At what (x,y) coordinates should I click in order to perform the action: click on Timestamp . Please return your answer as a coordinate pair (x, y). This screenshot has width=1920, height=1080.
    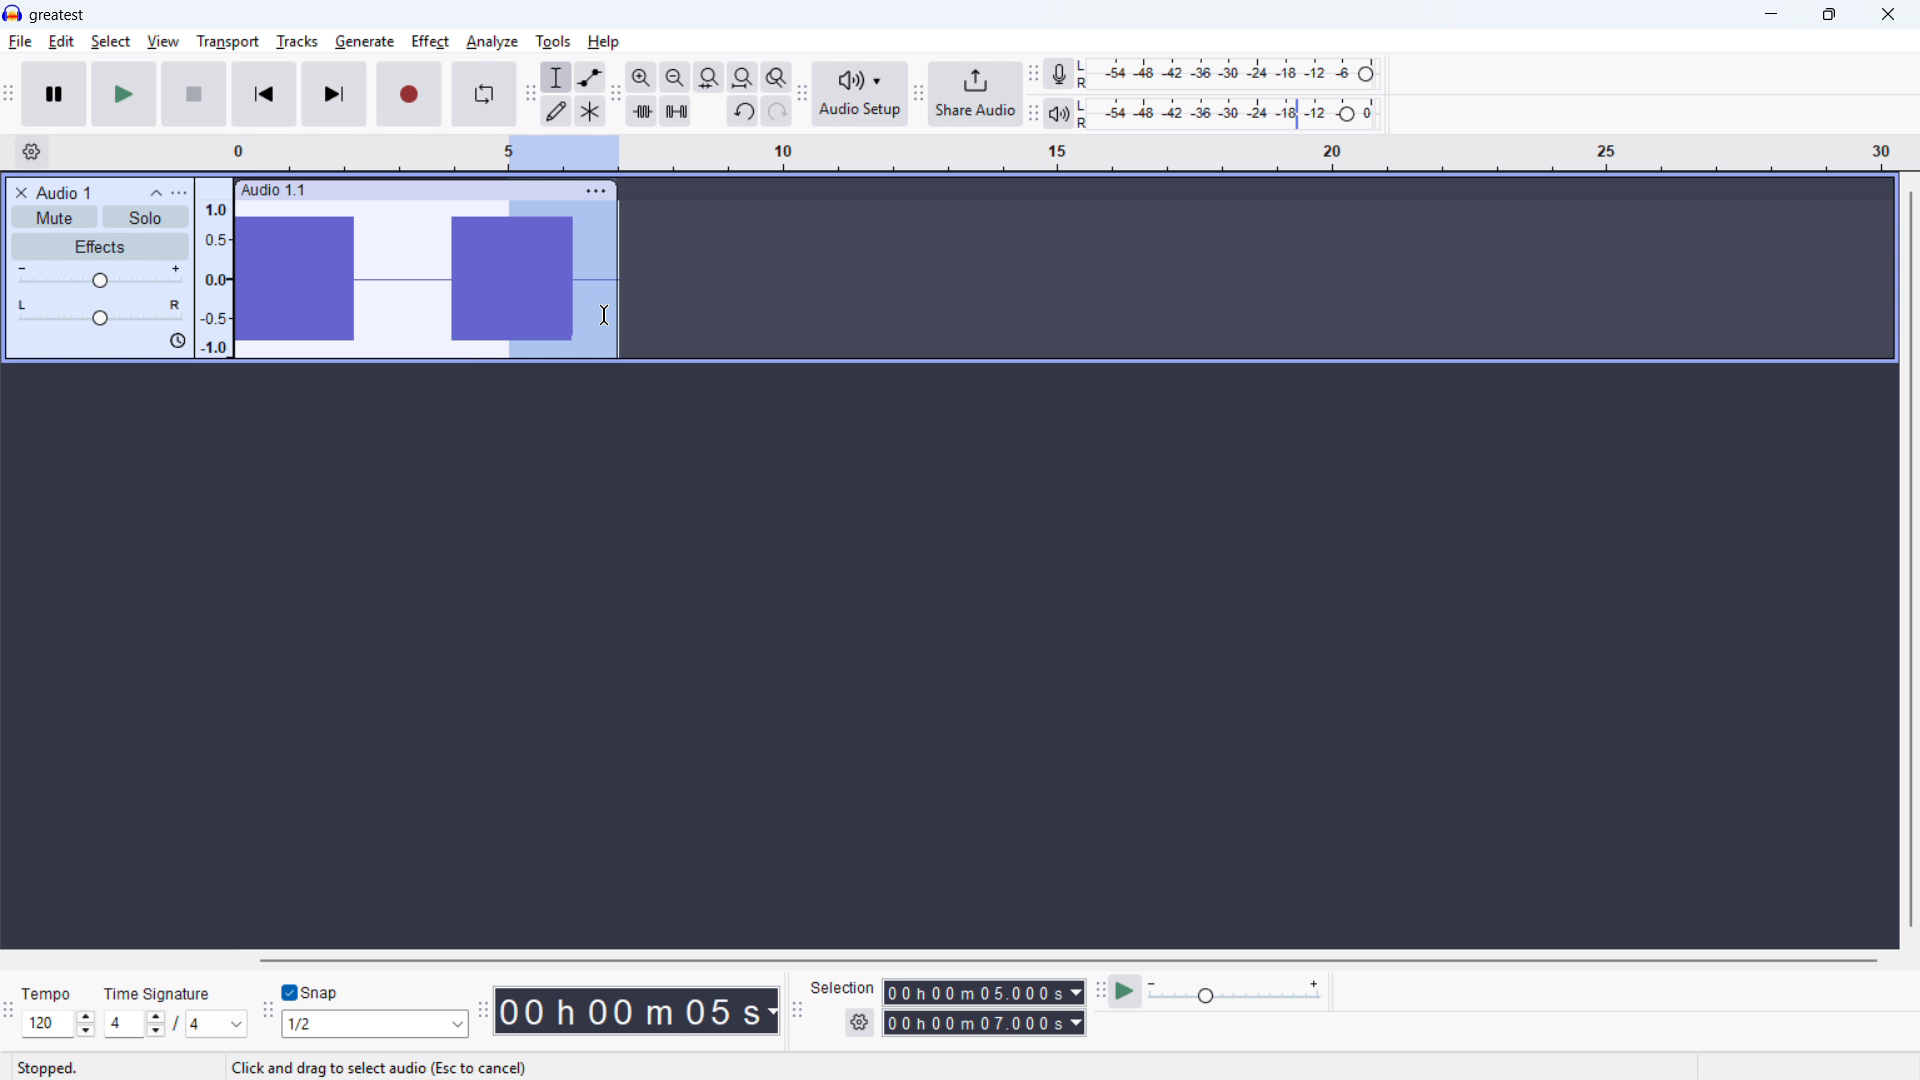
    Looking at the image, I should click on (638, 1009).